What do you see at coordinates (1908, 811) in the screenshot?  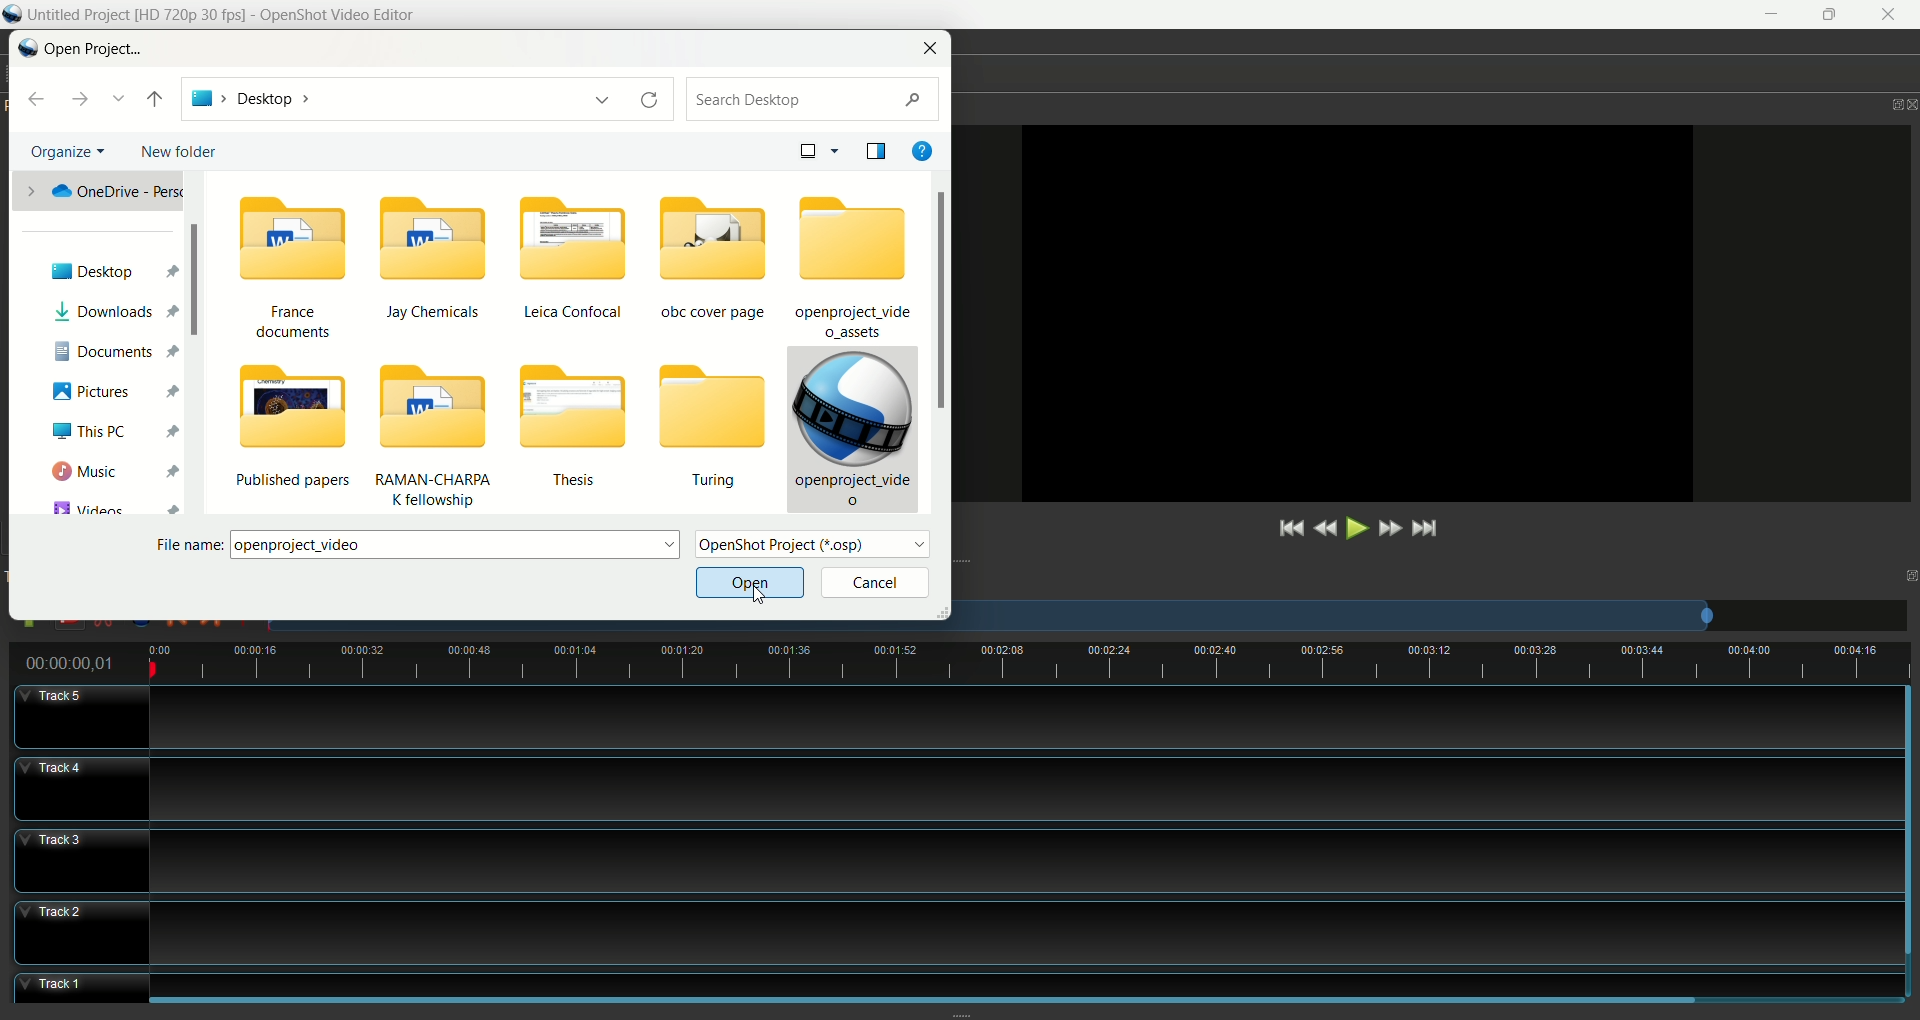 I see `scrollbar` at bounding box center [1908, 811].